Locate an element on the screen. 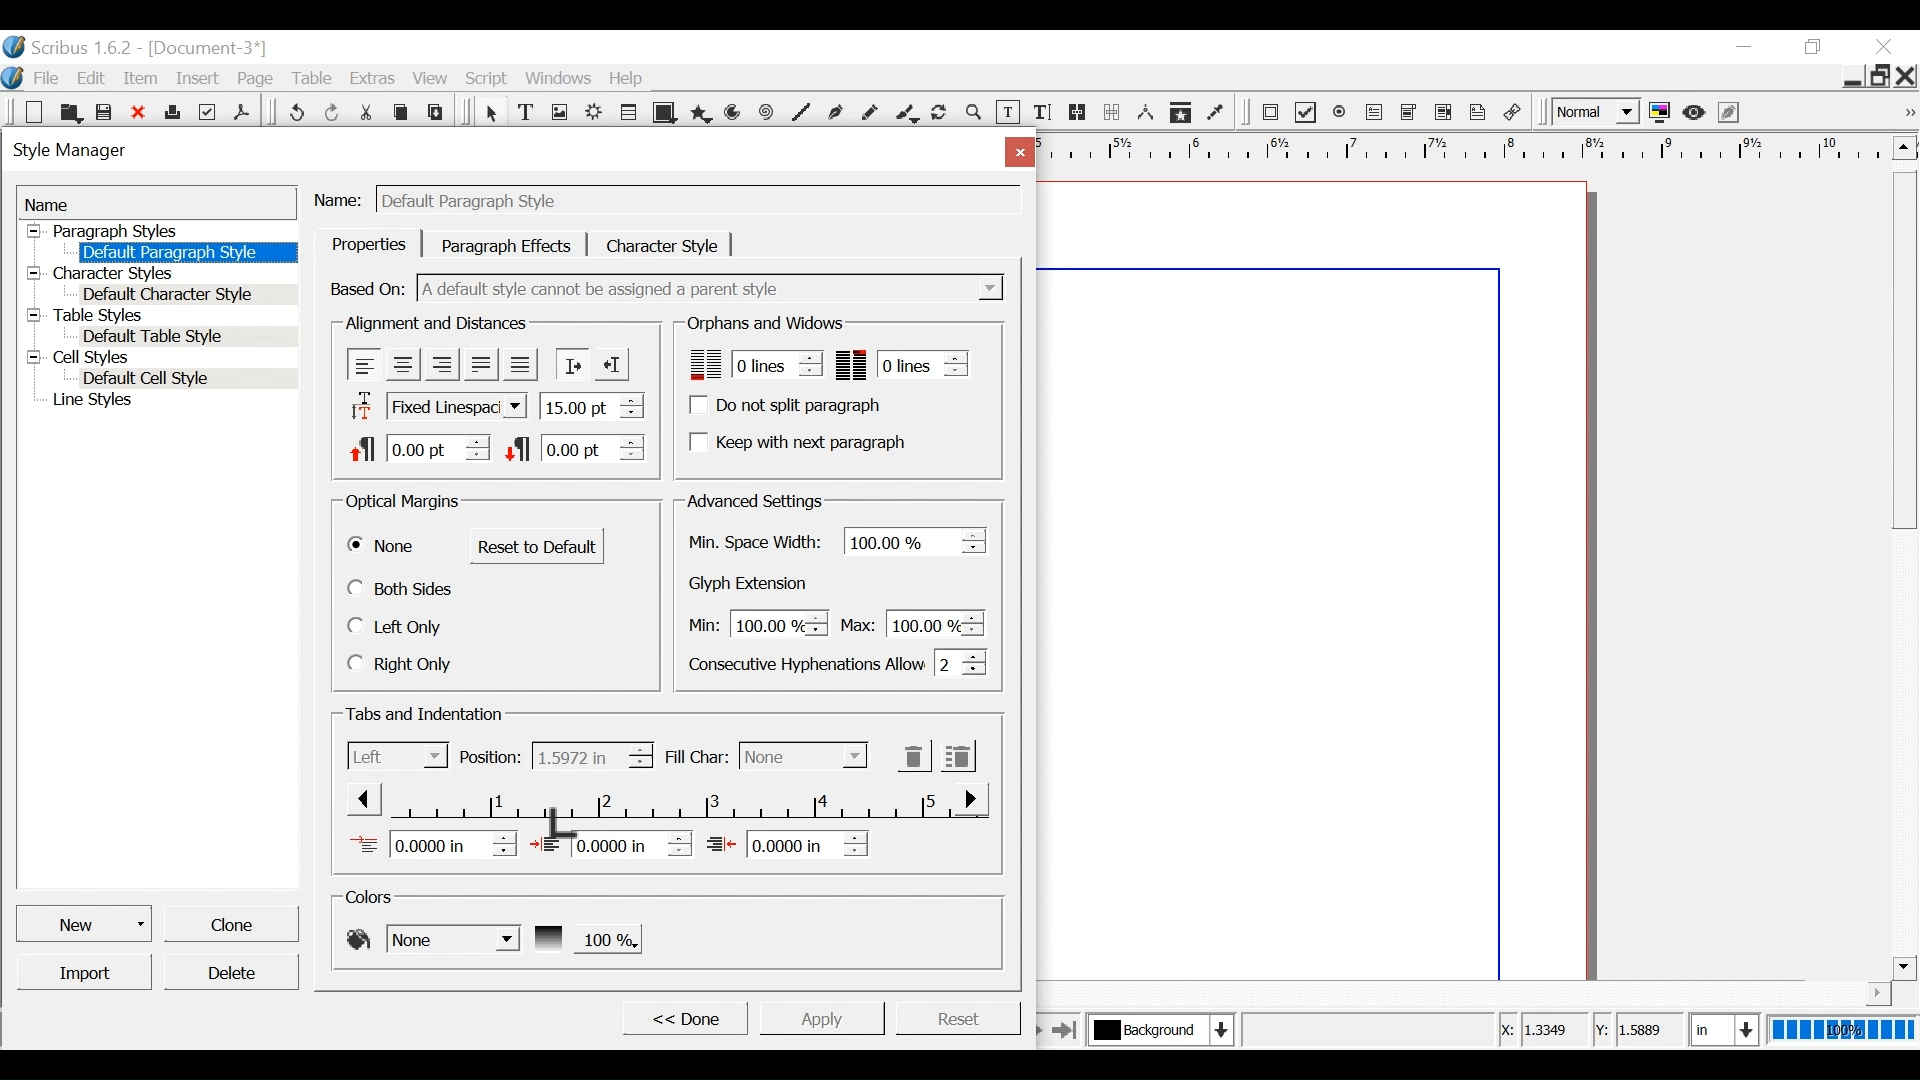 This screenshot has width=1920, height=1080. Select is located at coordinates (803, 756).